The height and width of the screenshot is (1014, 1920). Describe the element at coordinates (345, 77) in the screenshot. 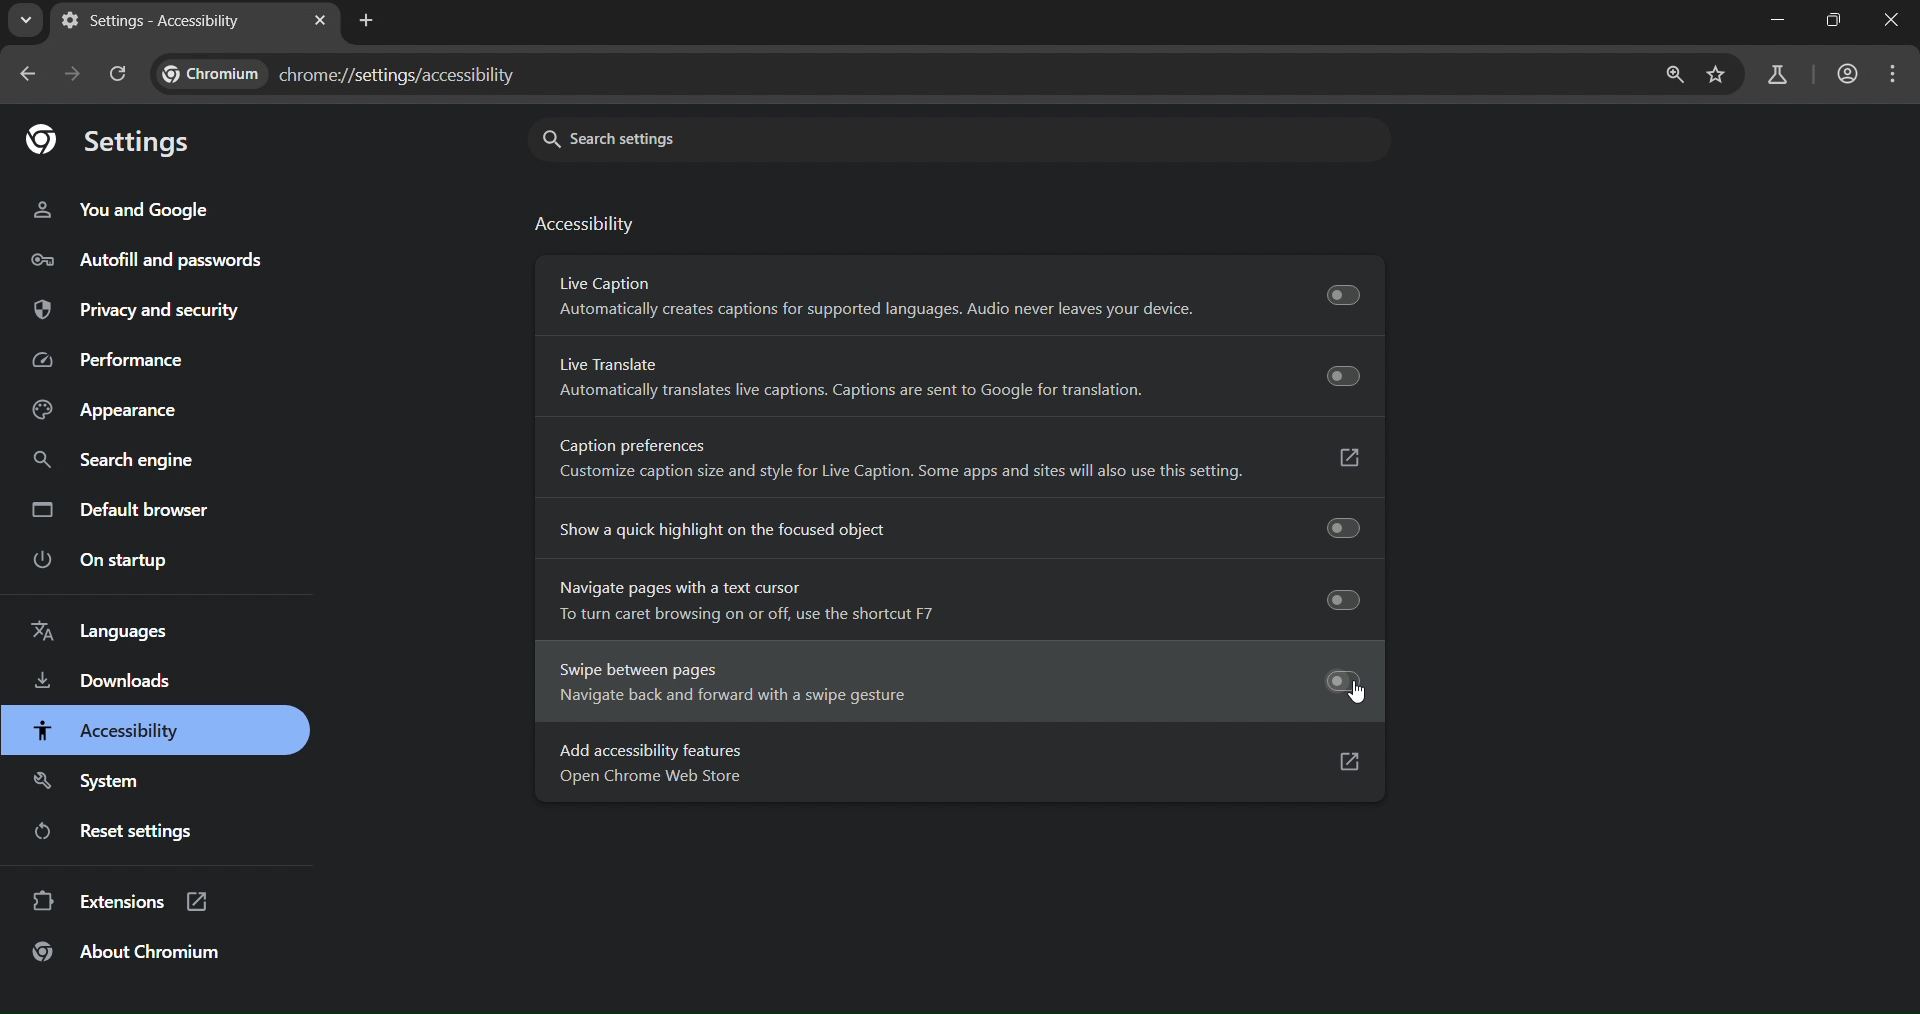

I see `chrome://settings/accessibility` at that location.